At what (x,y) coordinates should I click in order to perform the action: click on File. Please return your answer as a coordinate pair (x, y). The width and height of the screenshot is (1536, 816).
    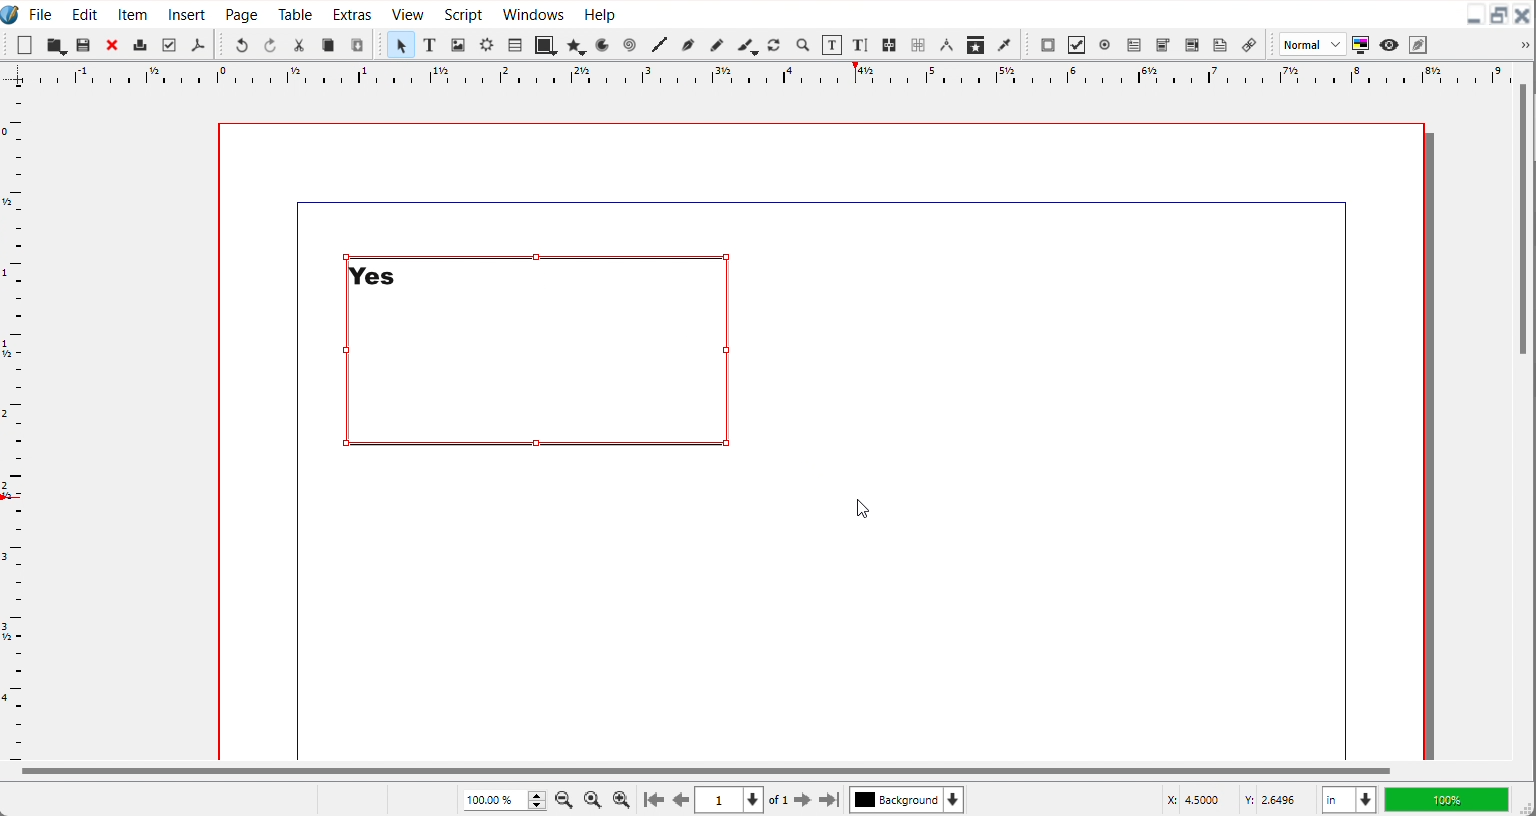
    Looking at the image, I should click on (41, 13).